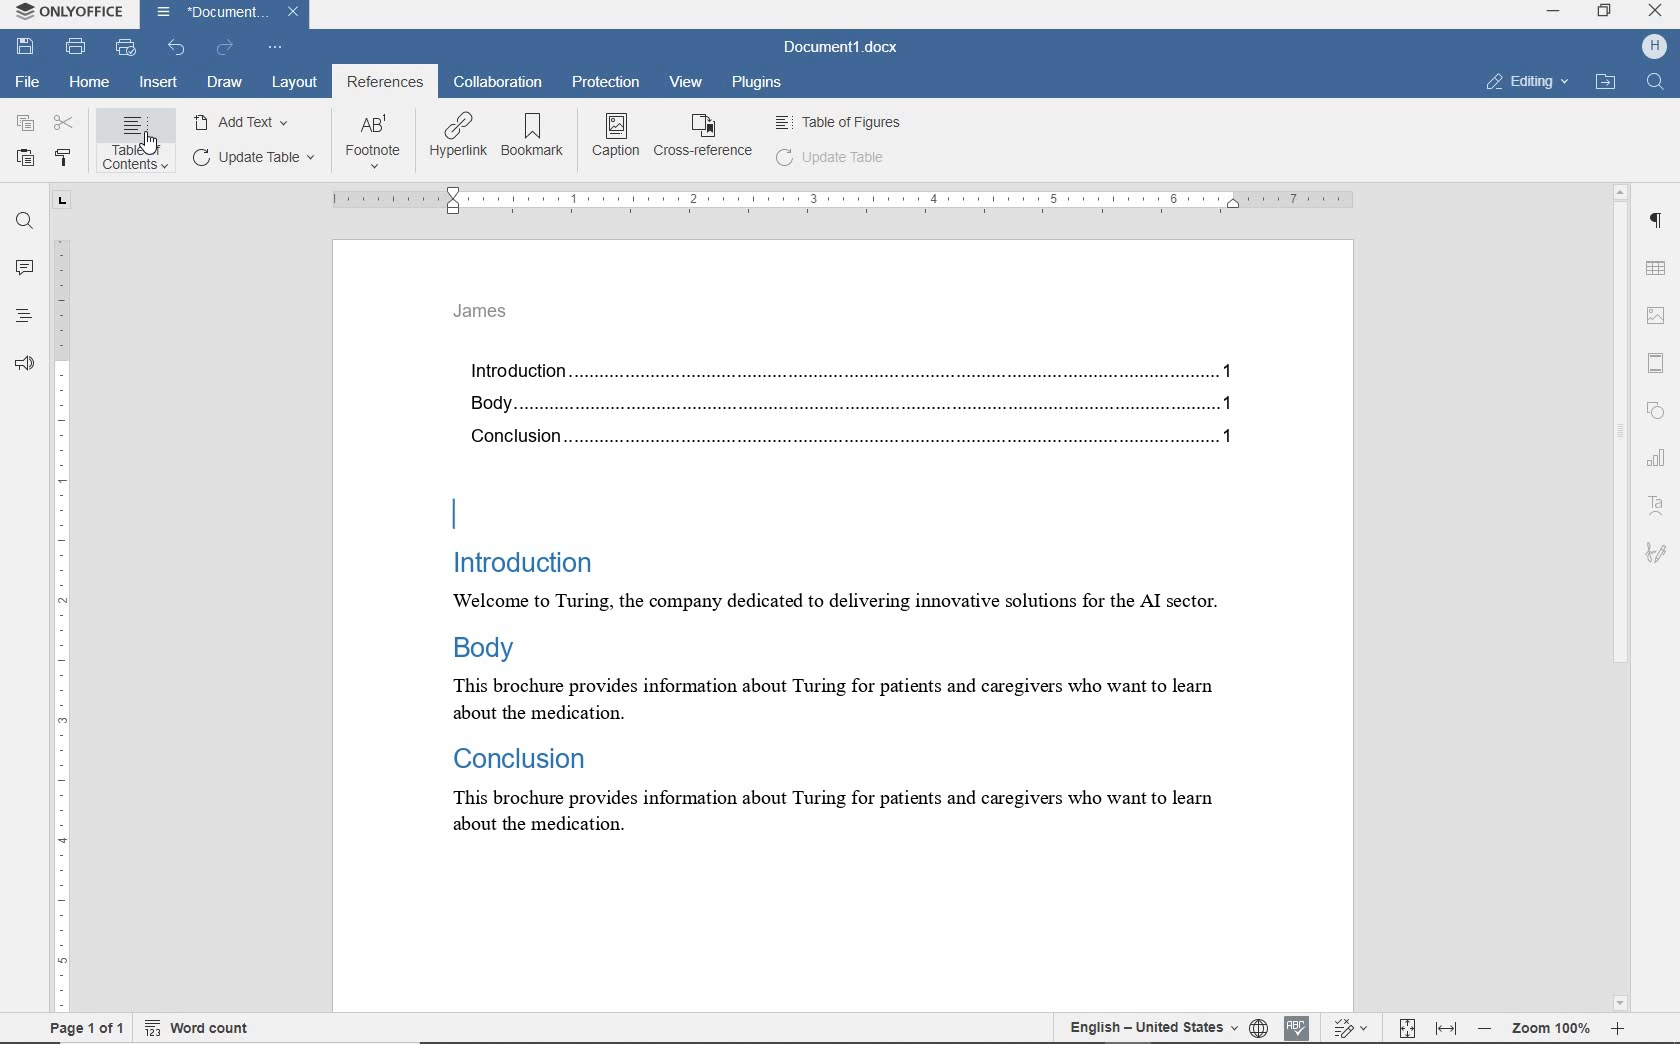 This screenshot has width=1680, height=1044. I want to click on layout, so click(293, 82).